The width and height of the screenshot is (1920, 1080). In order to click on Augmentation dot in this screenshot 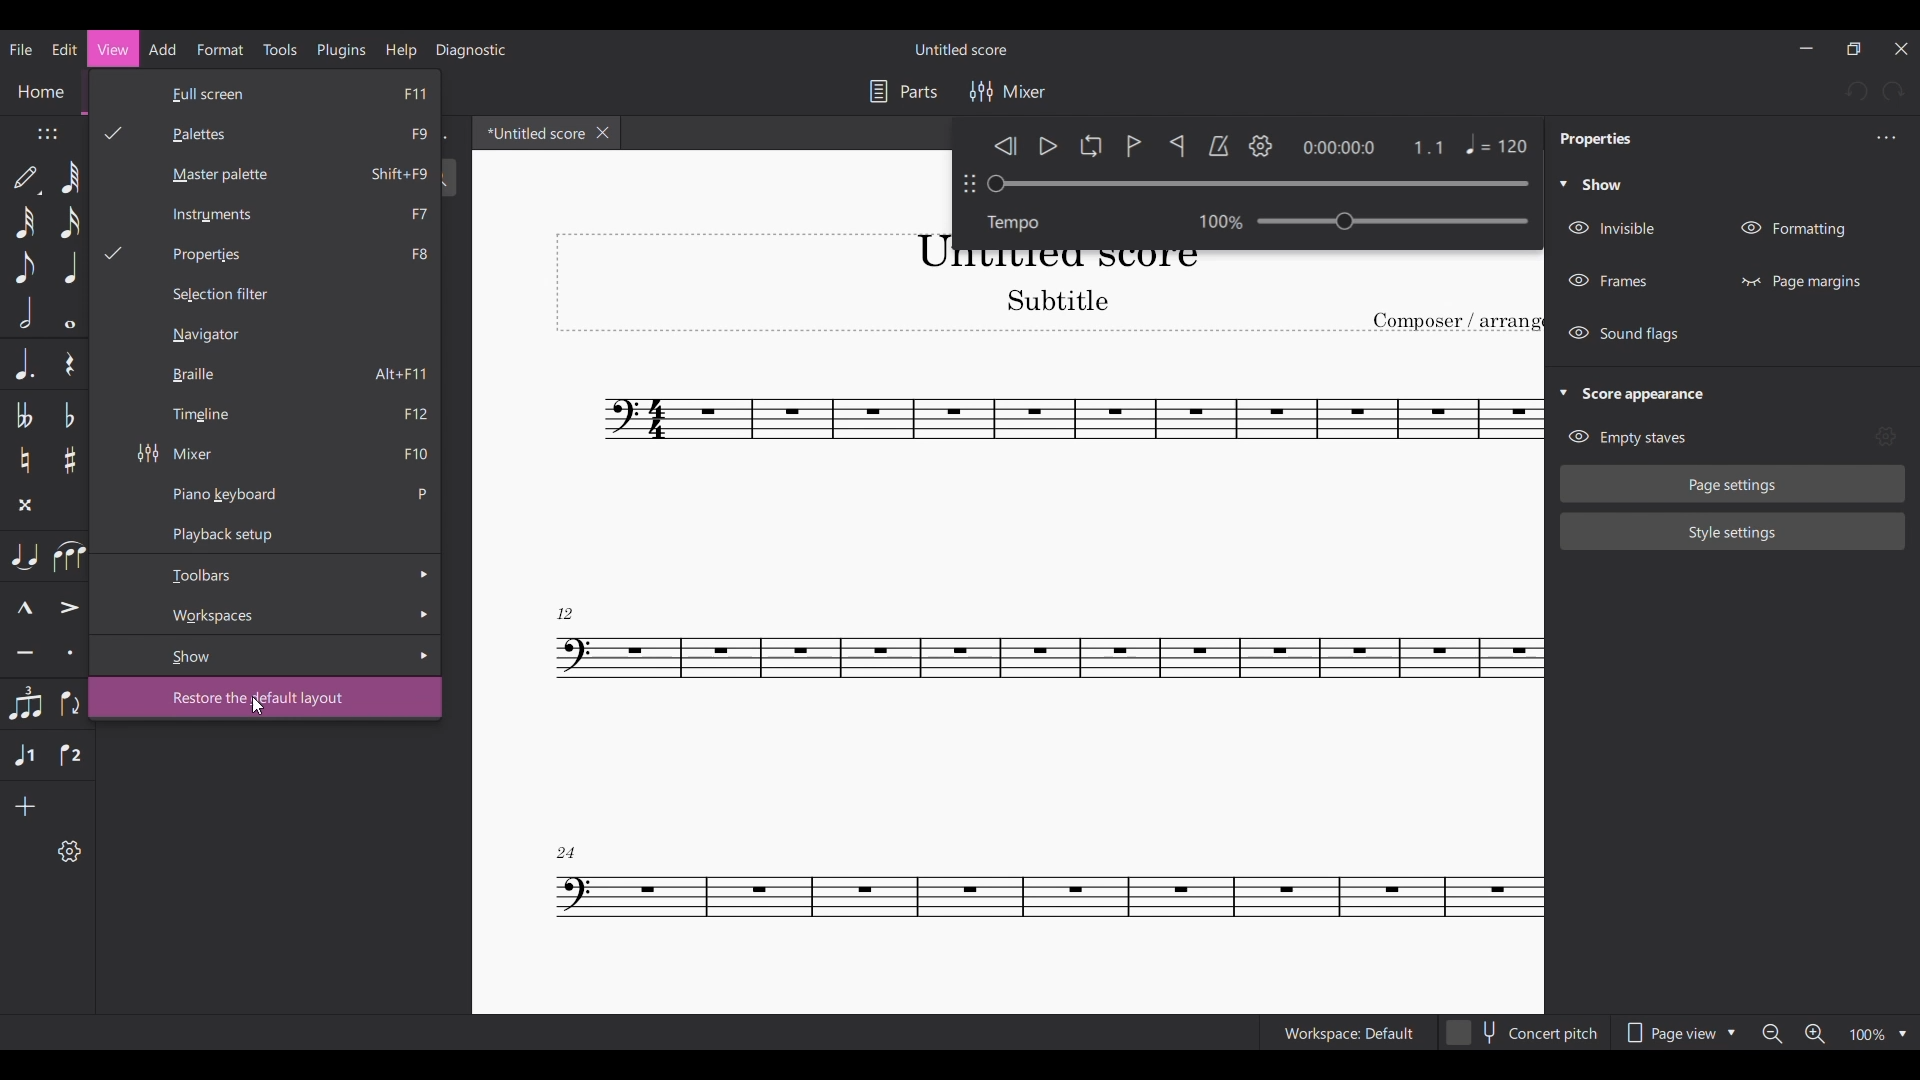, I will do `click(23, 364)`.